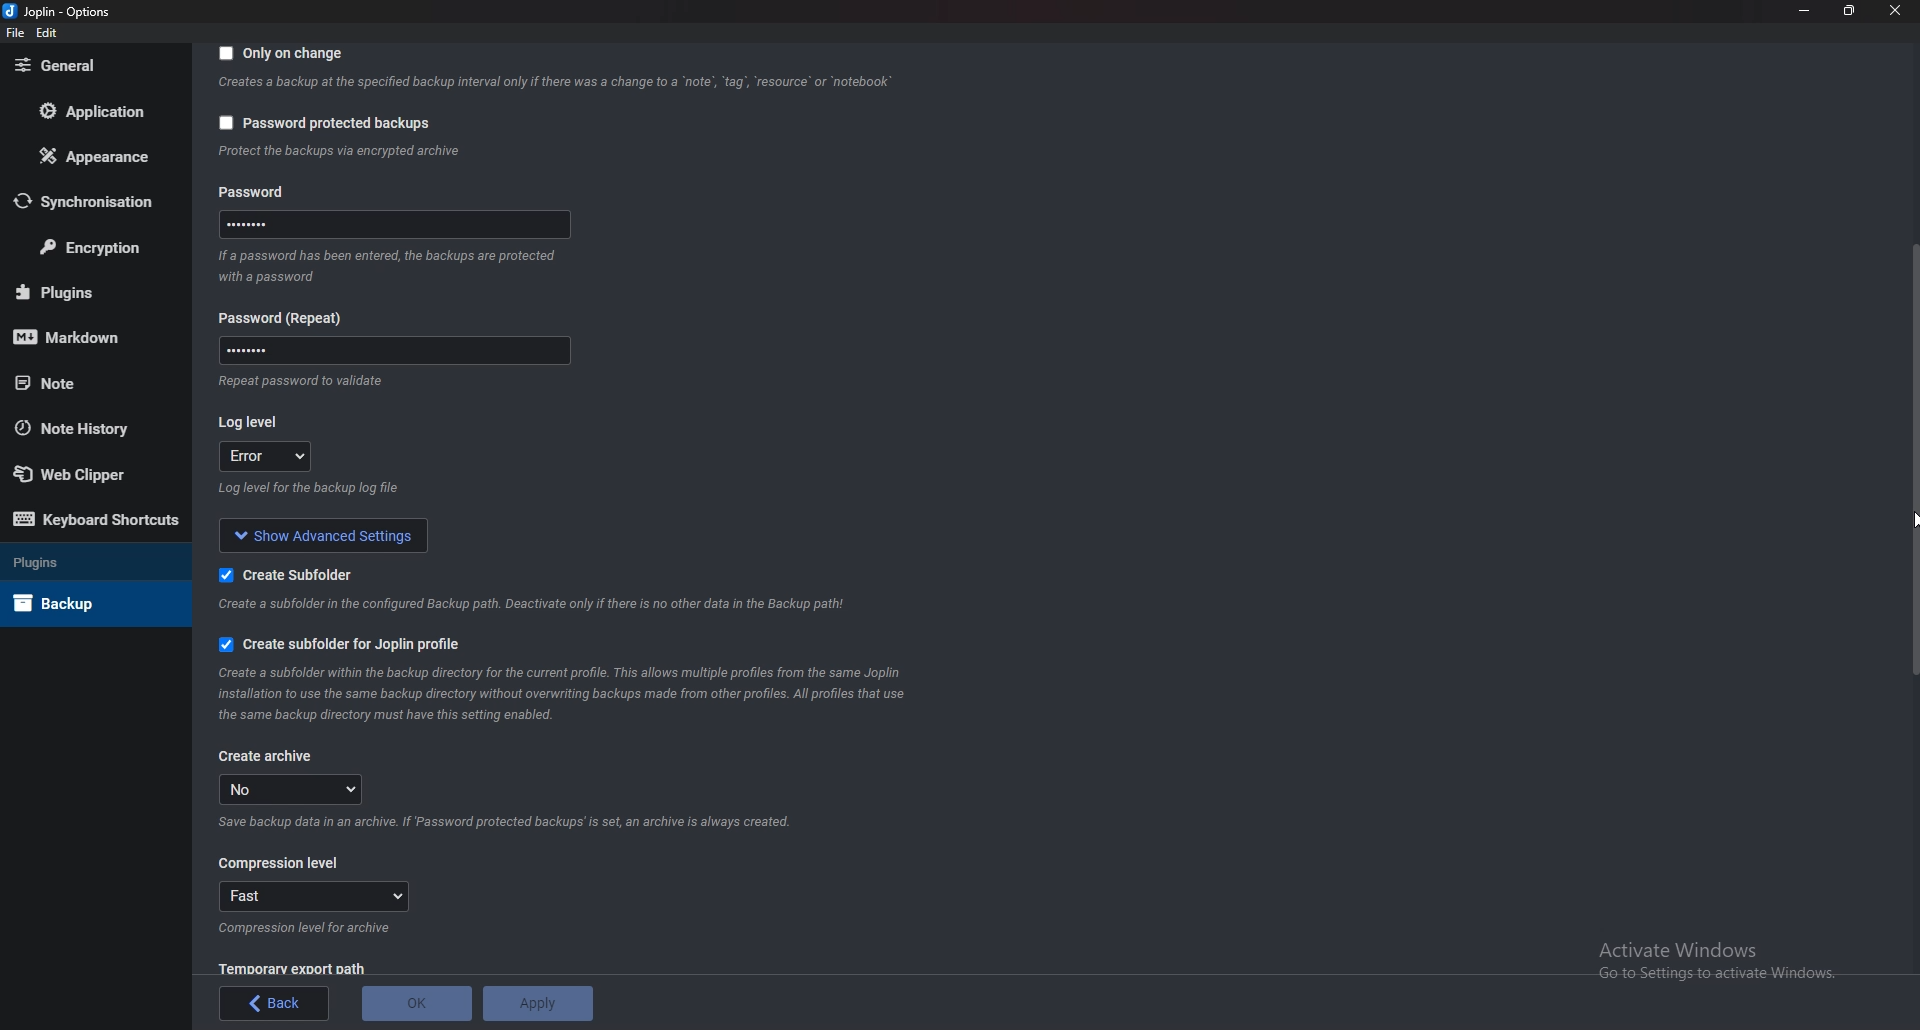 This screenshot has width=1920, height=1030. Describe the element at coordinates (1851, 10) in the screenshot. I see `resize` at that location.